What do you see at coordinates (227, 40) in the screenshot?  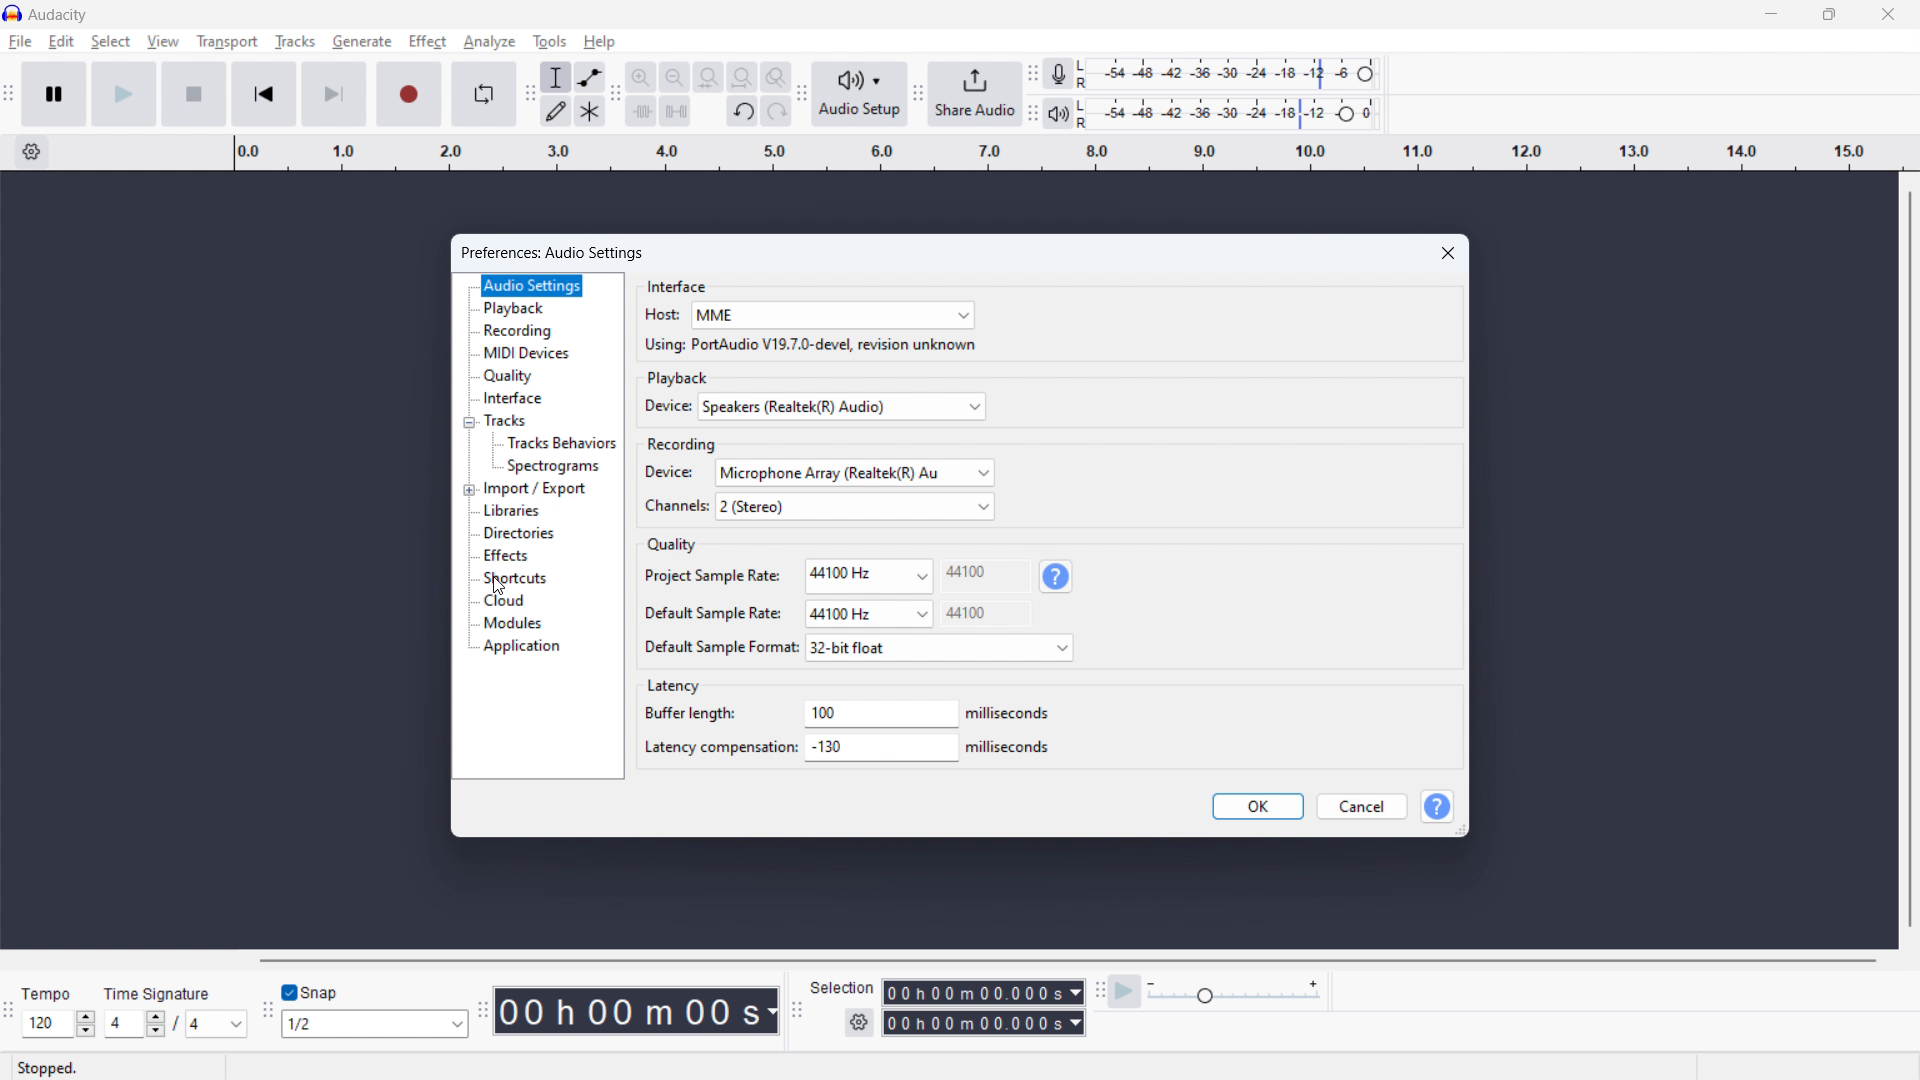 I see `transport` at bounding box center [227, 40].